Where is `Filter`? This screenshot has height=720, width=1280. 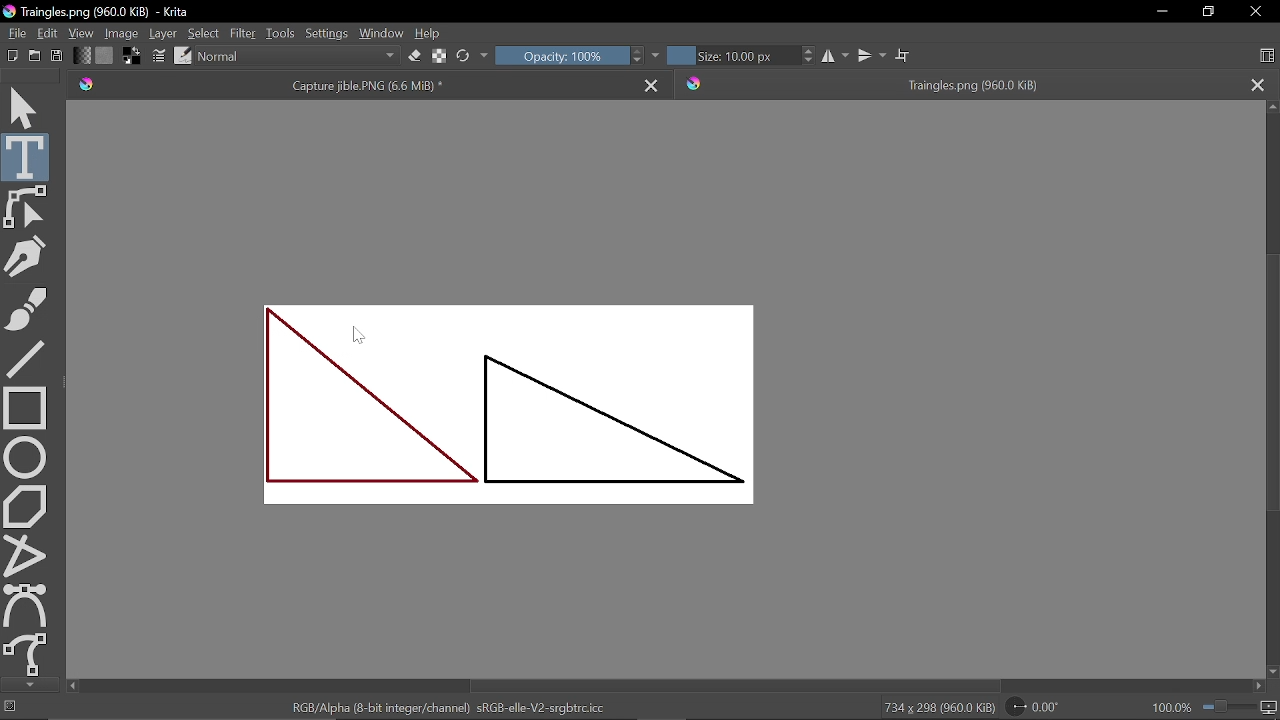 Filter is located at coordinates (243, 34).